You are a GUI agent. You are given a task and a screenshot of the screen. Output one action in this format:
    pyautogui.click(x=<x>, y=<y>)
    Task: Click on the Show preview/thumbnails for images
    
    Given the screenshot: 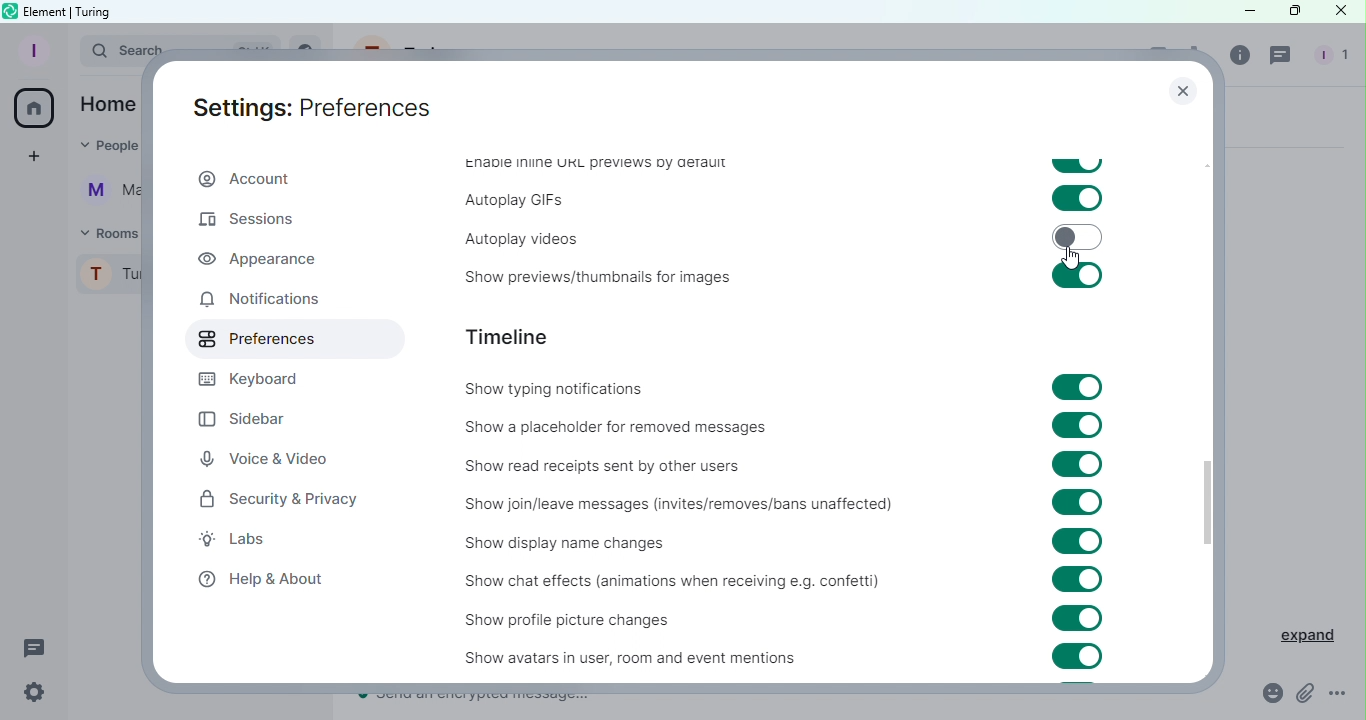 What is the action you would take?
    pyautogui.click(x=590, y=279)
    